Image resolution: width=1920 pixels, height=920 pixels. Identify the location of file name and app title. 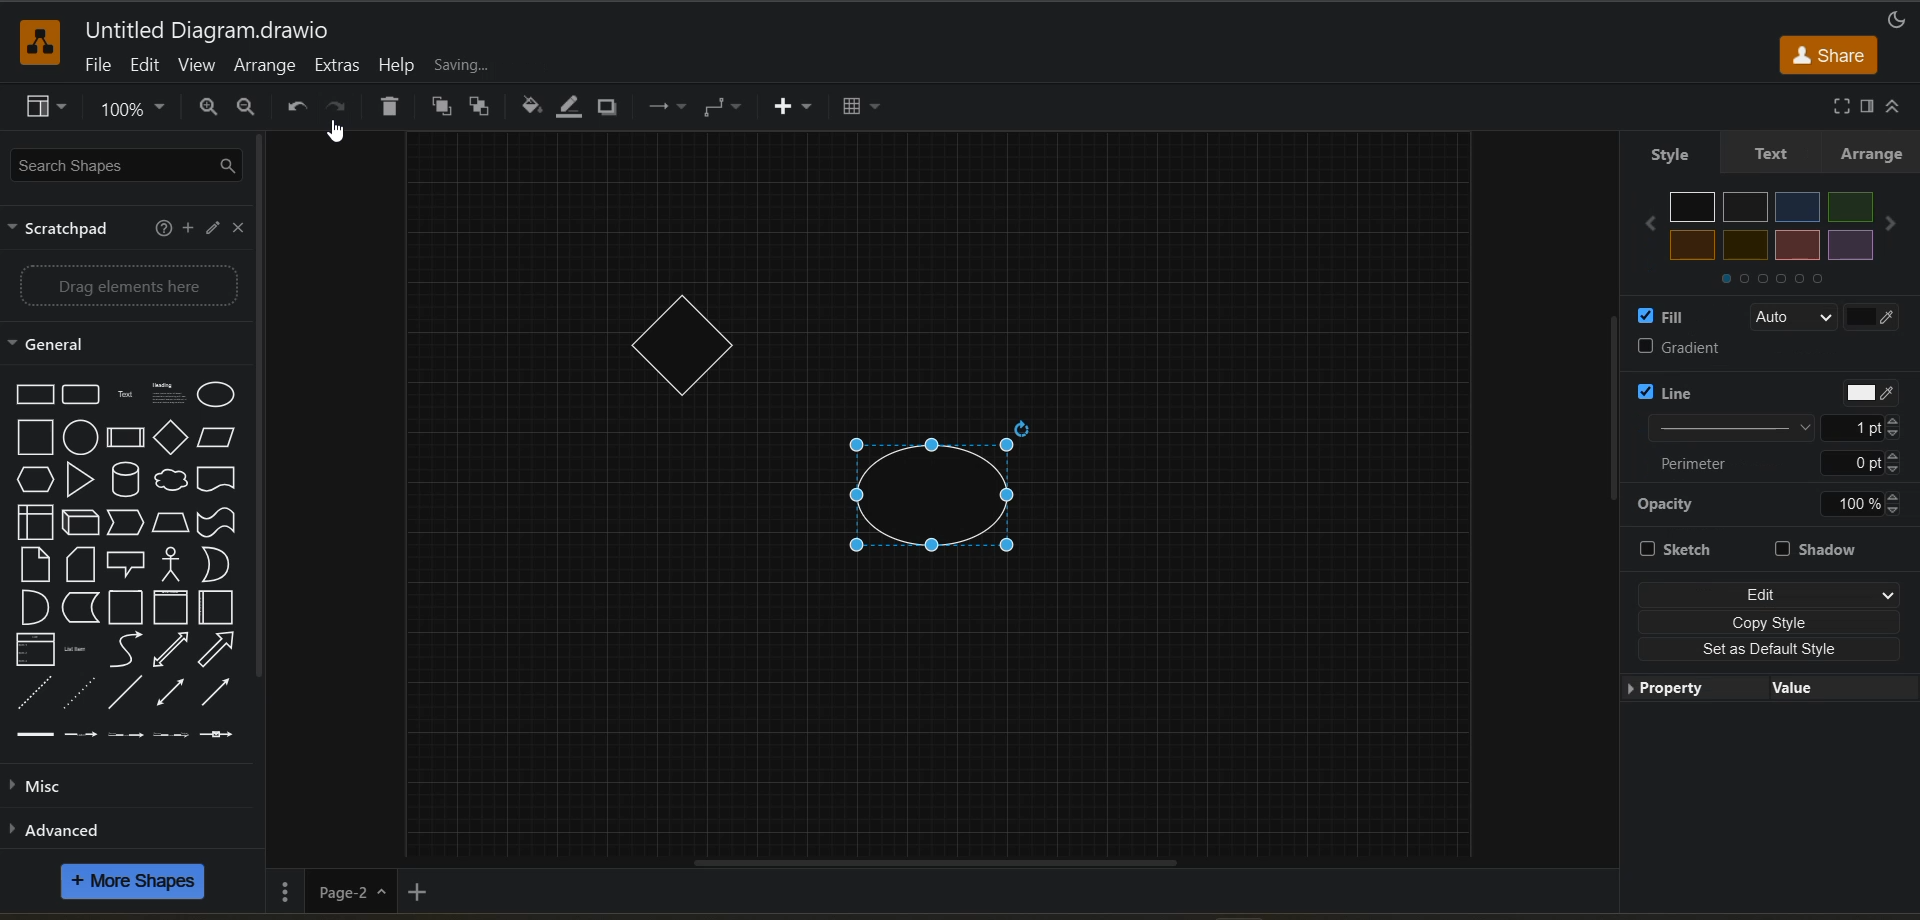
(216, 32).